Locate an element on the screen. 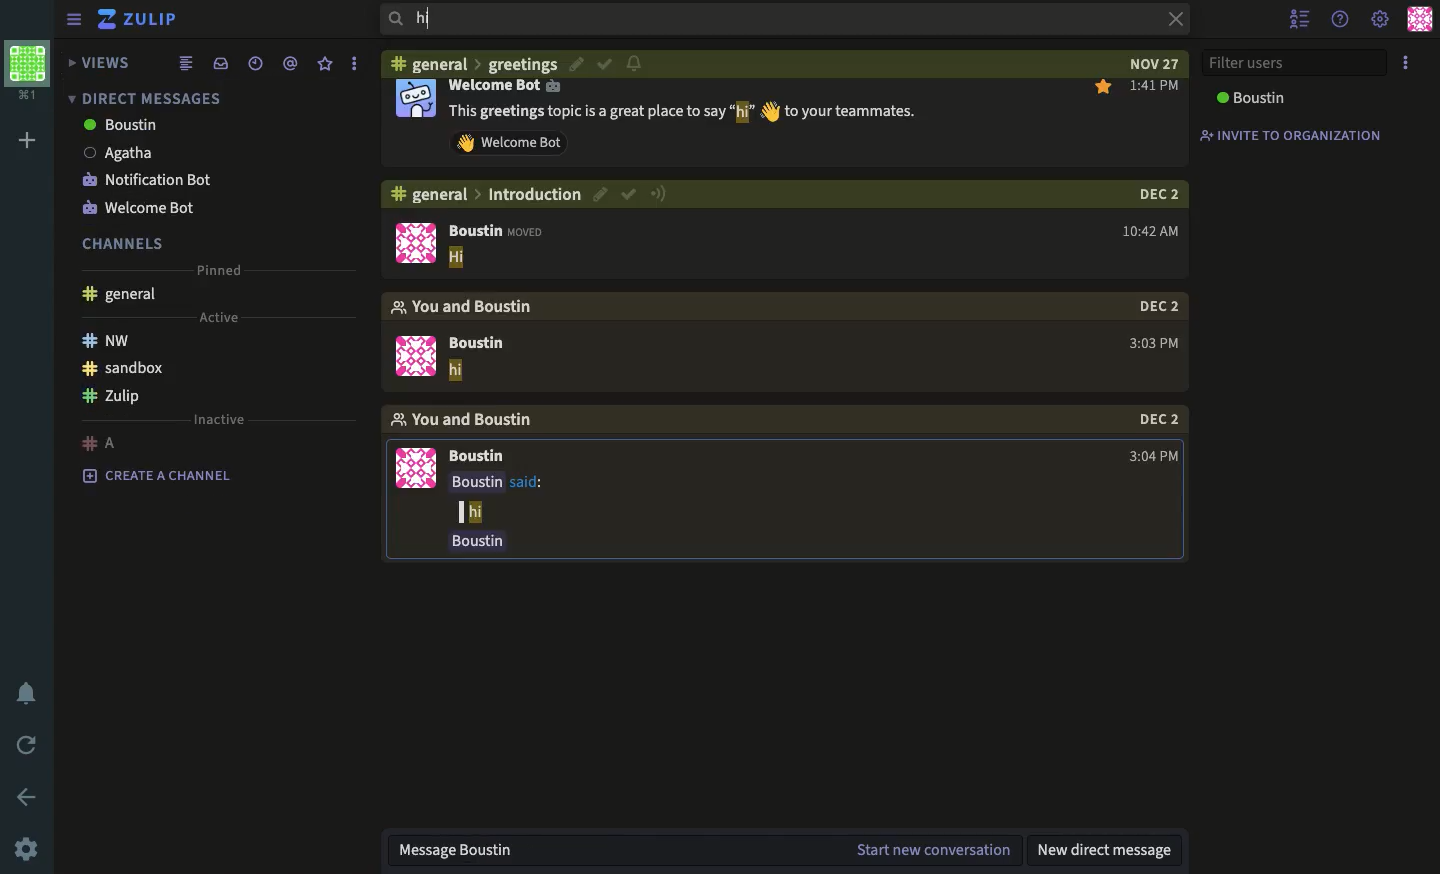 This screenshot has height=874, width=1440. star is located at coordinates (325, 62).